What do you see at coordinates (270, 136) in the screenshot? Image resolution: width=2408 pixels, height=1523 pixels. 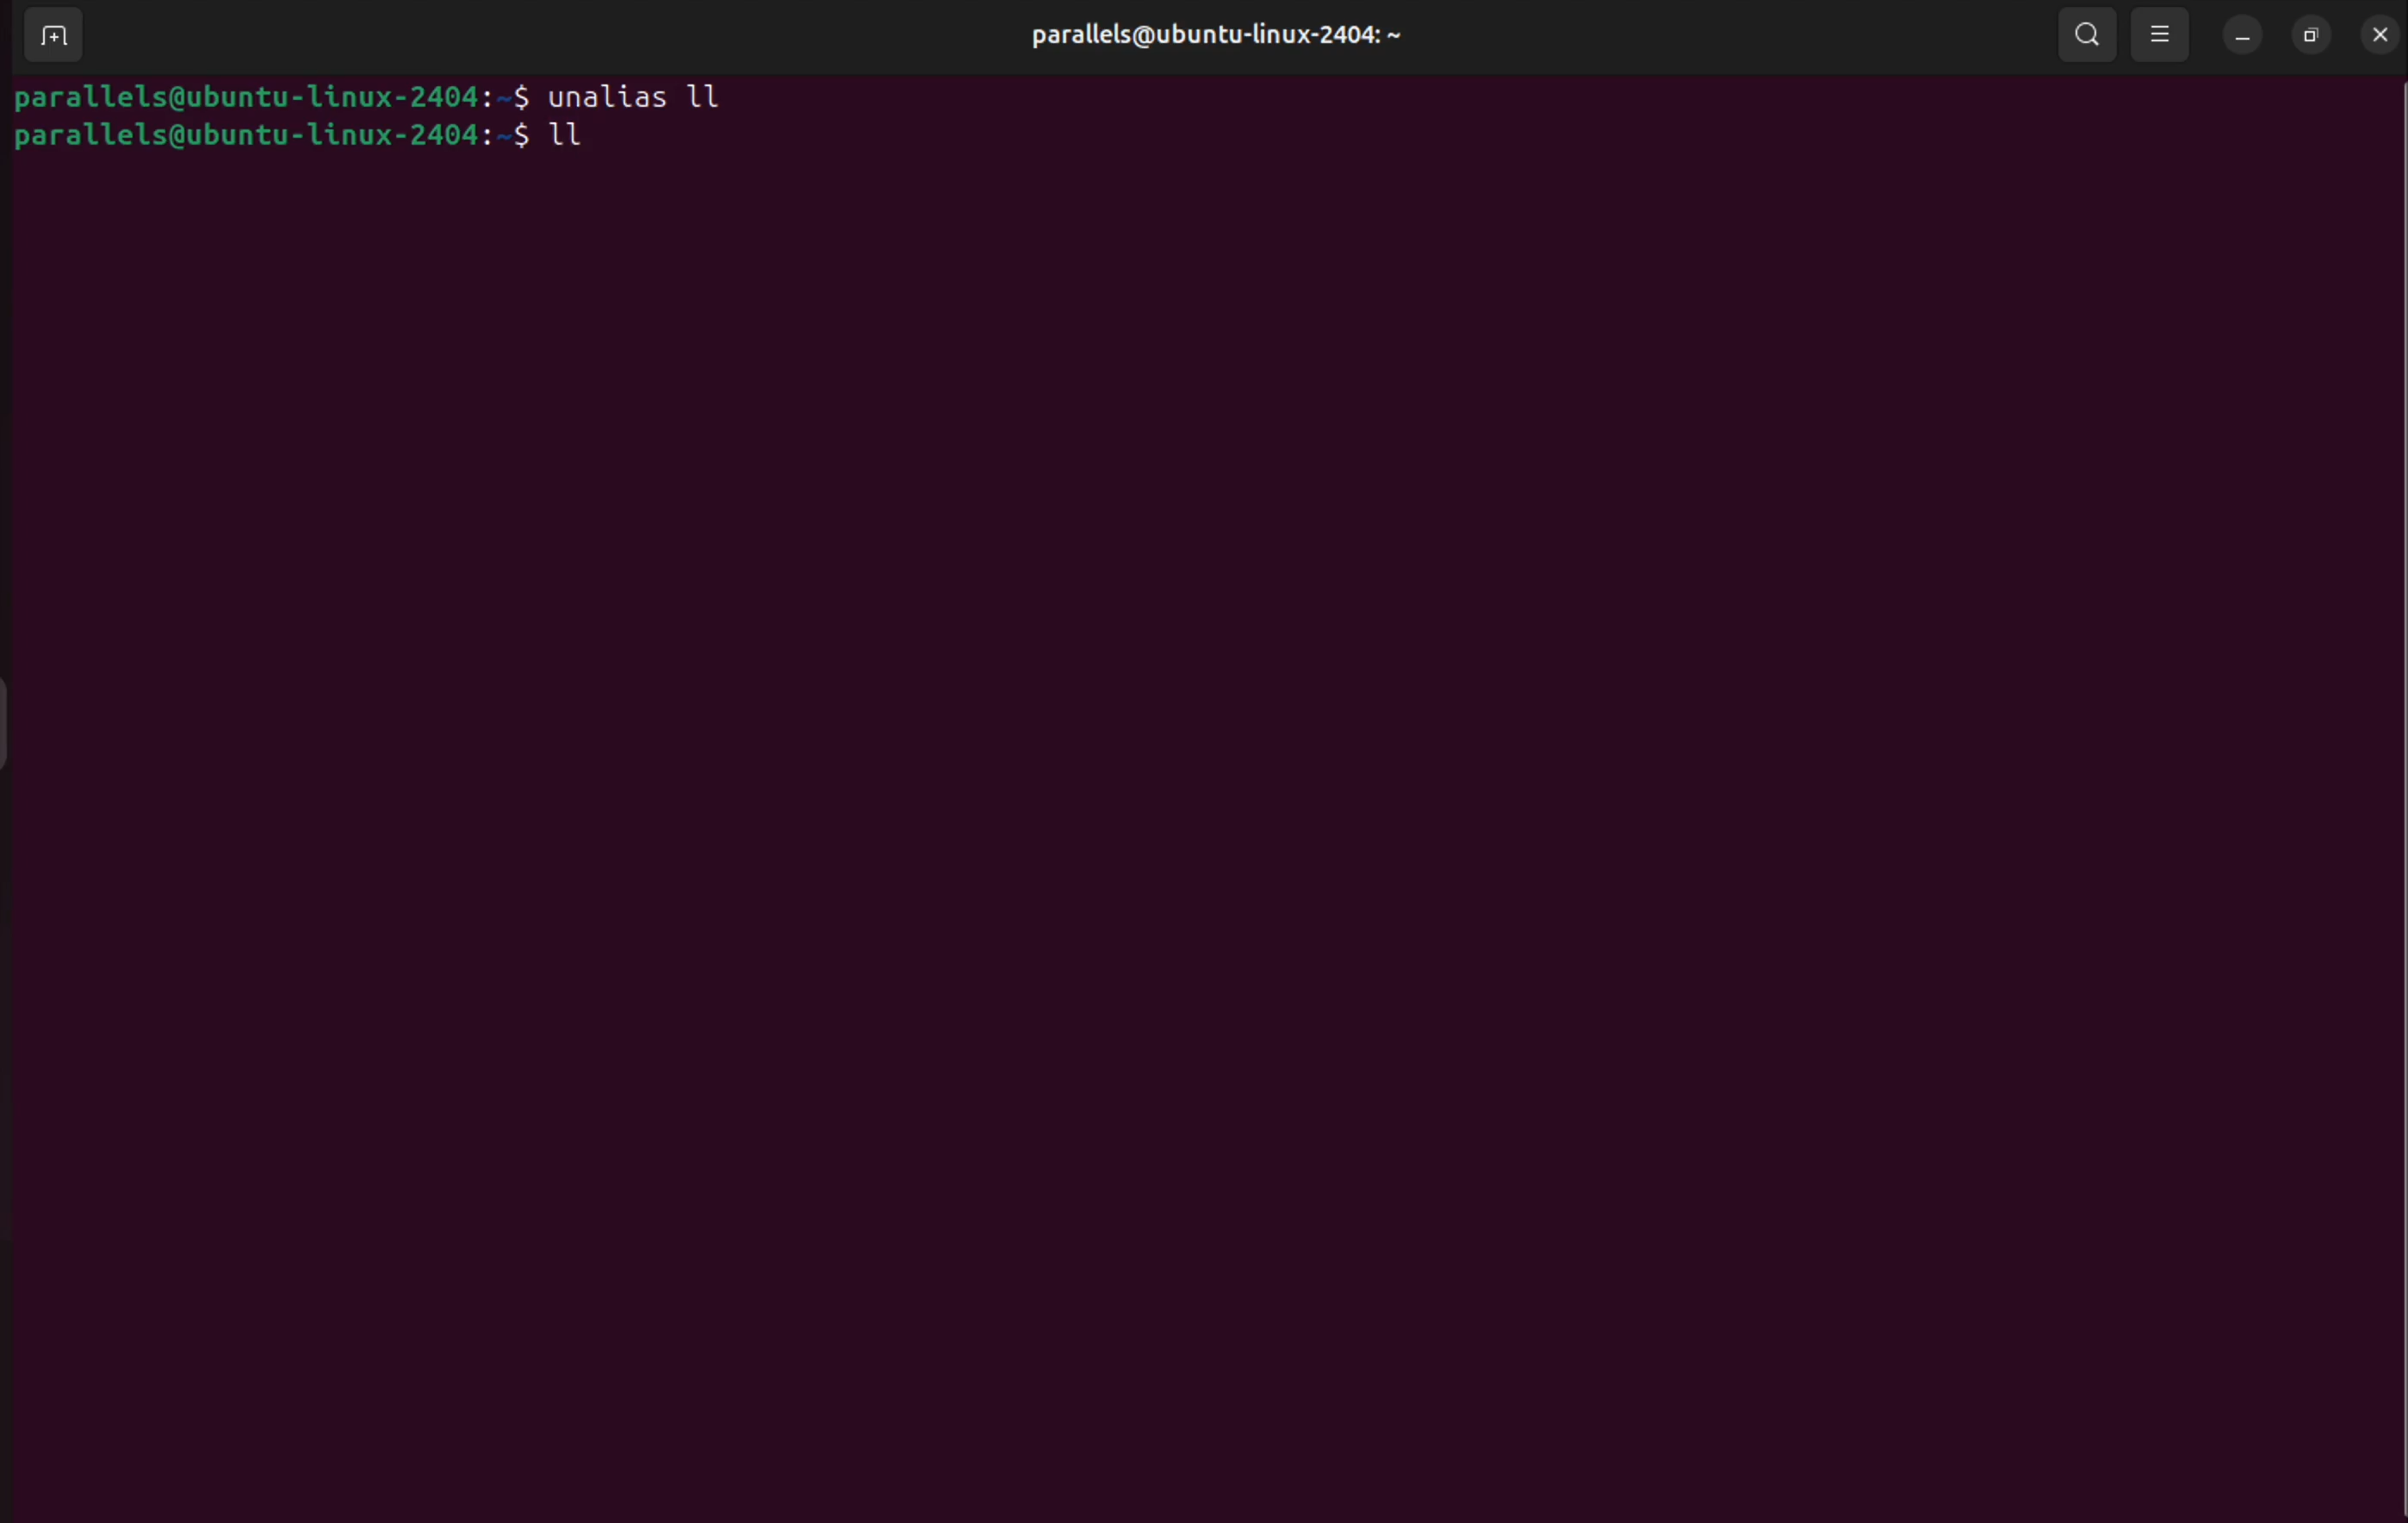 I see `bash prompt` at bounding box center [270, 136].